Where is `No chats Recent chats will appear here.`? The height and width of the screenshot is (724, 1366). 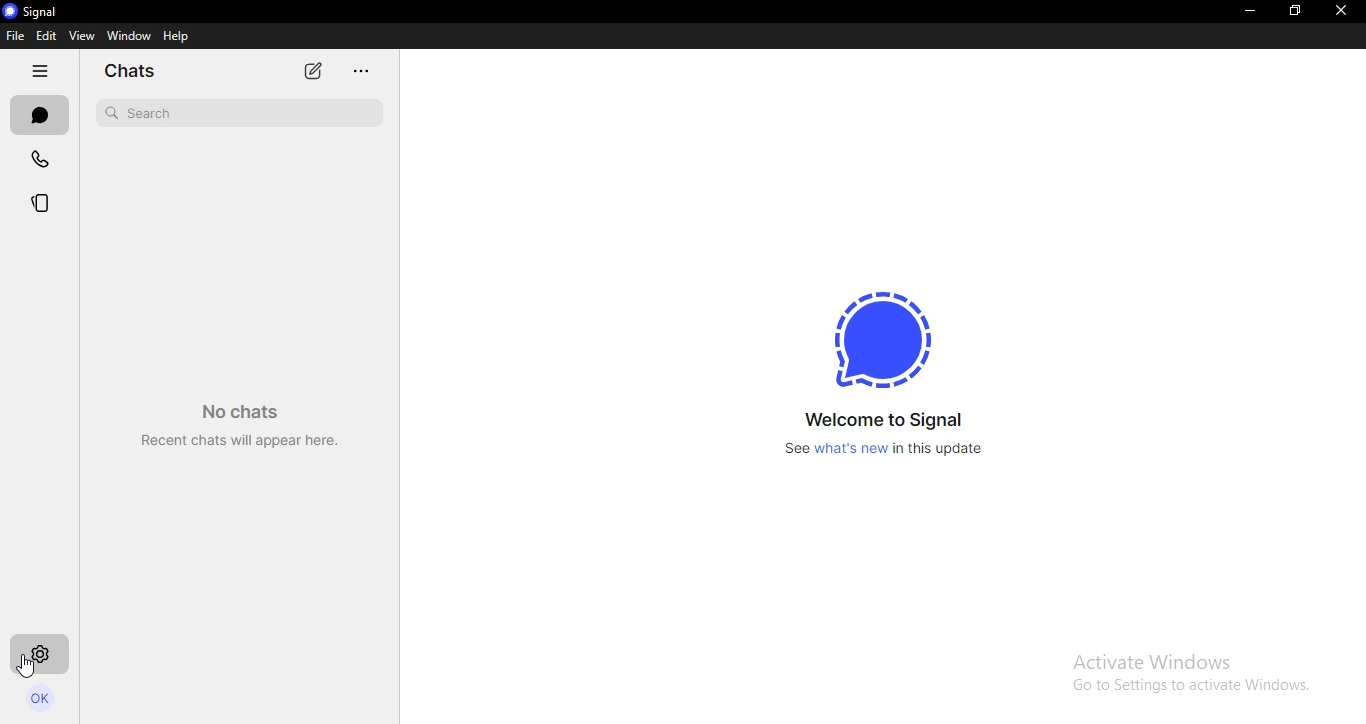
No chats Recent chats will appear here. is located at coordinates (237, 418).